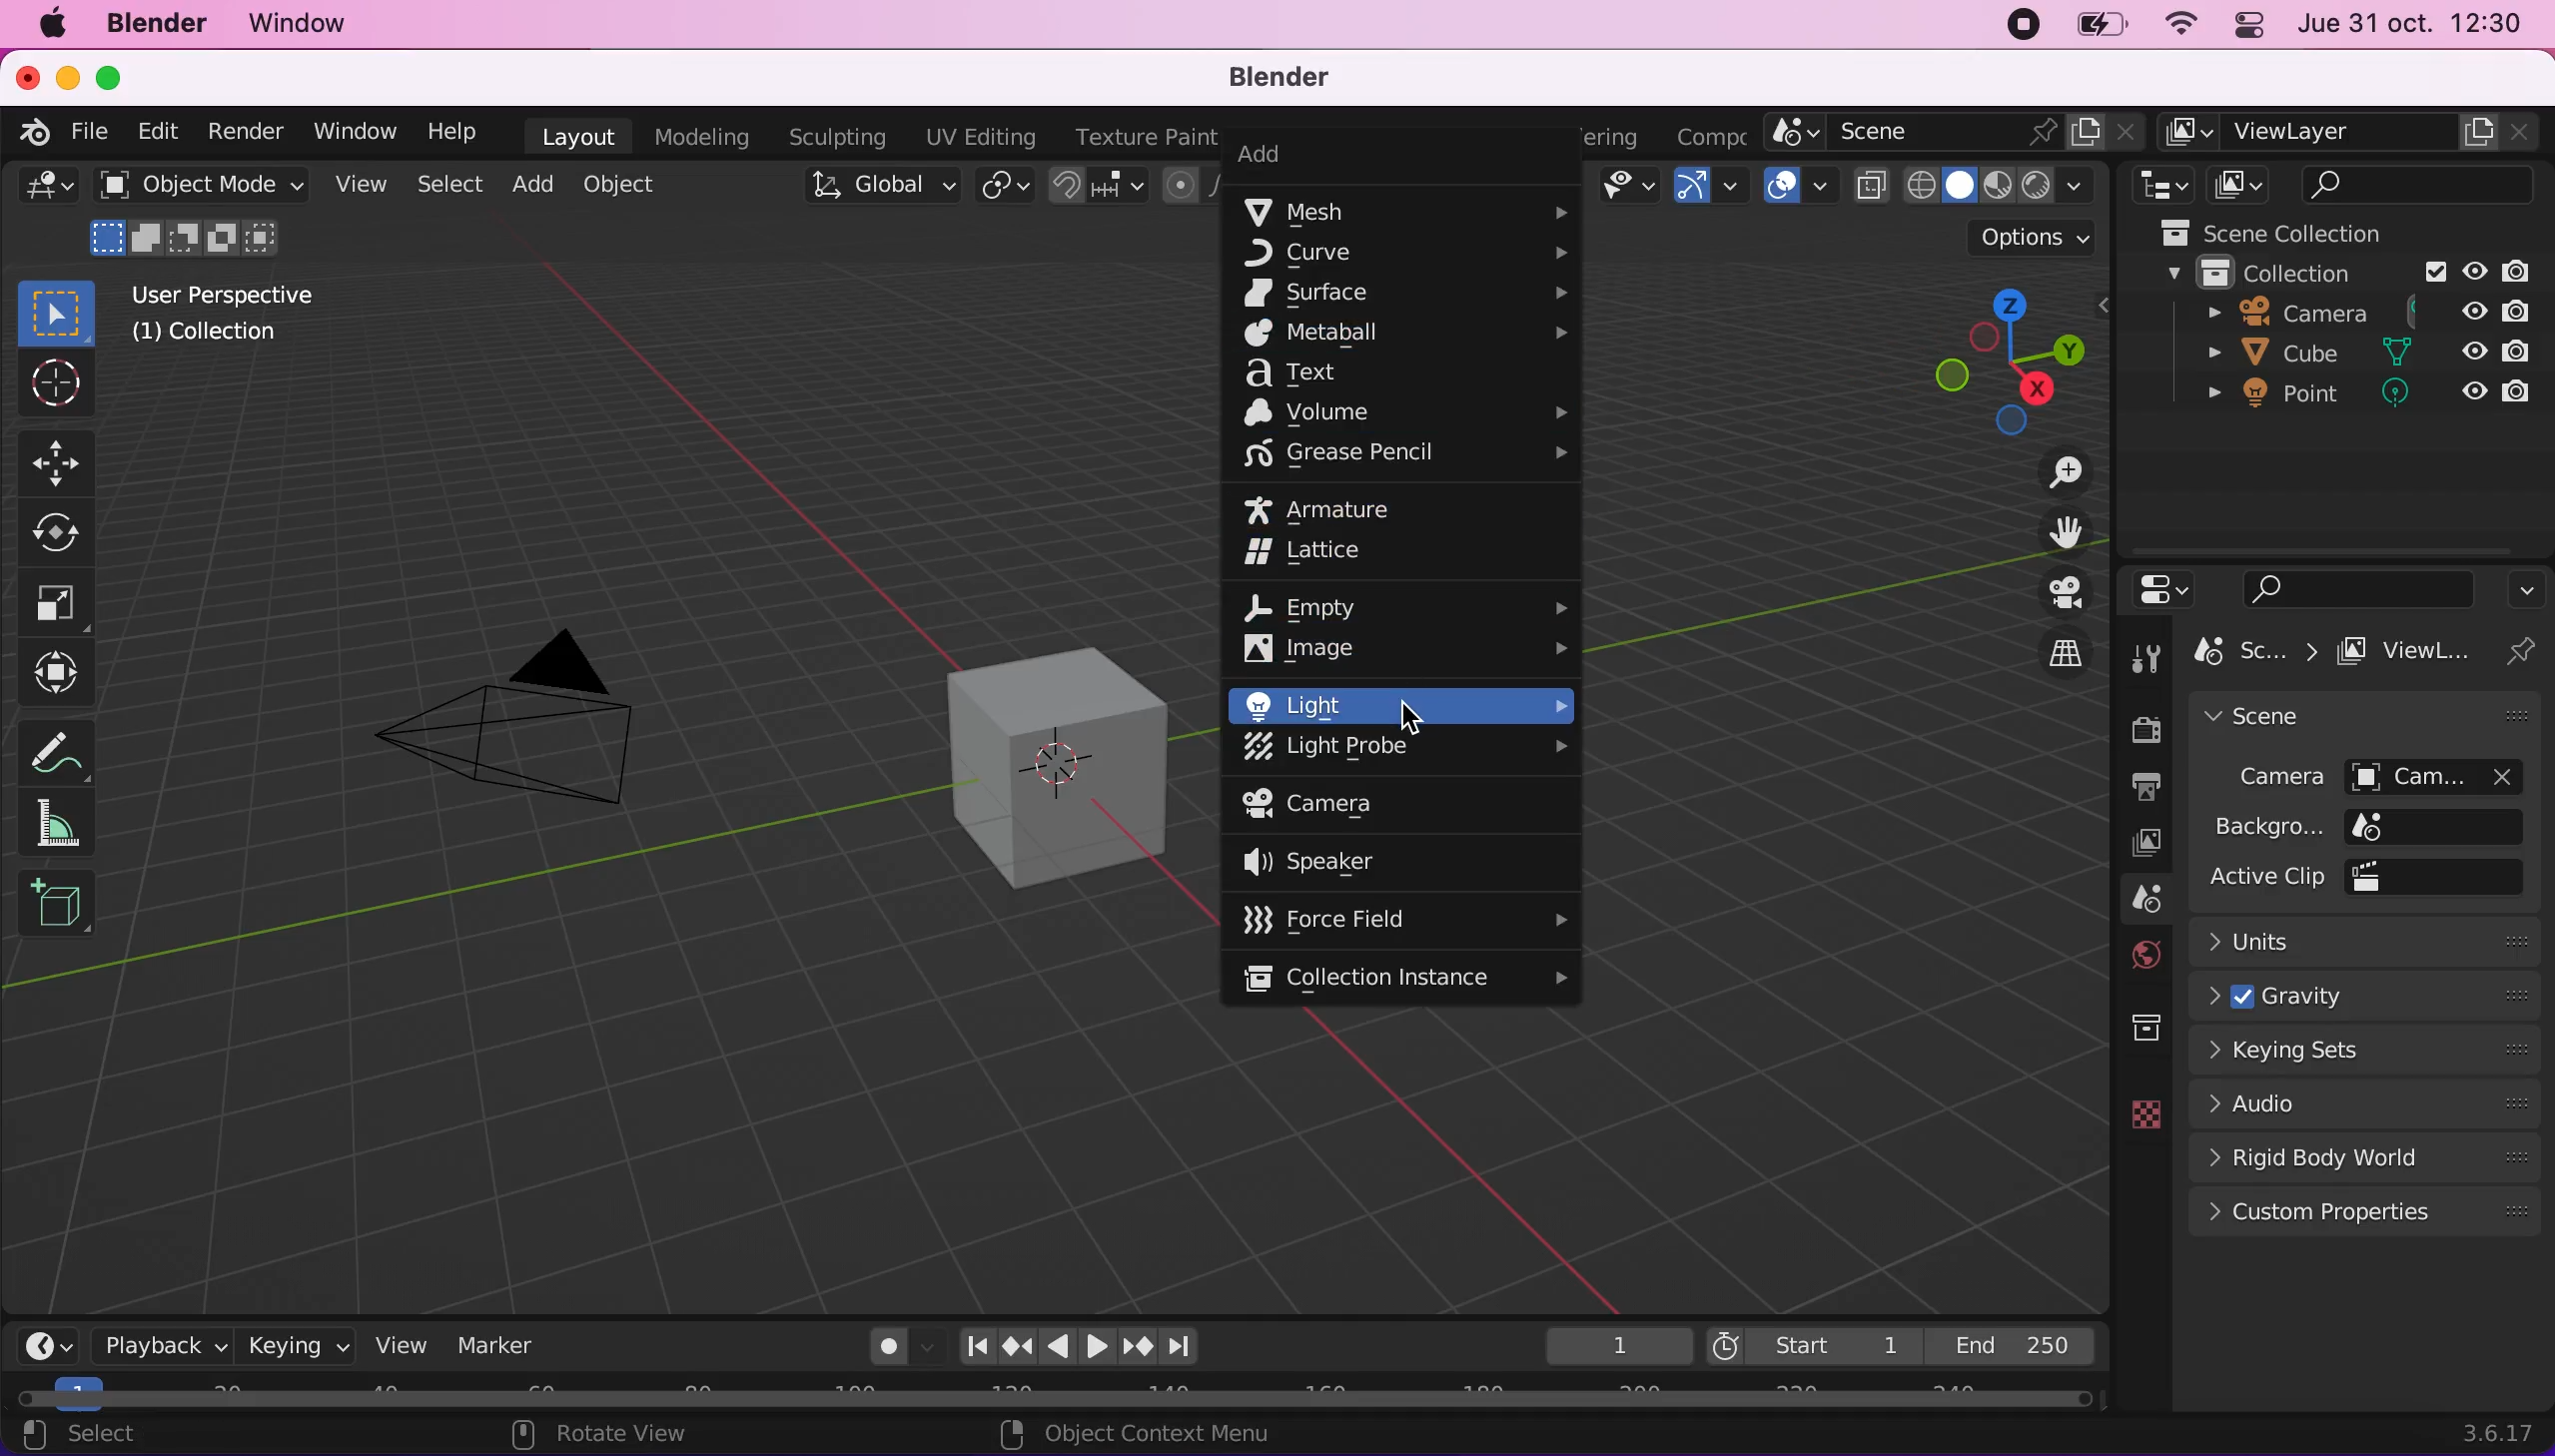 This screenshot has height=1456, width=2555. I want to click on view layer, so click(2139, 846).